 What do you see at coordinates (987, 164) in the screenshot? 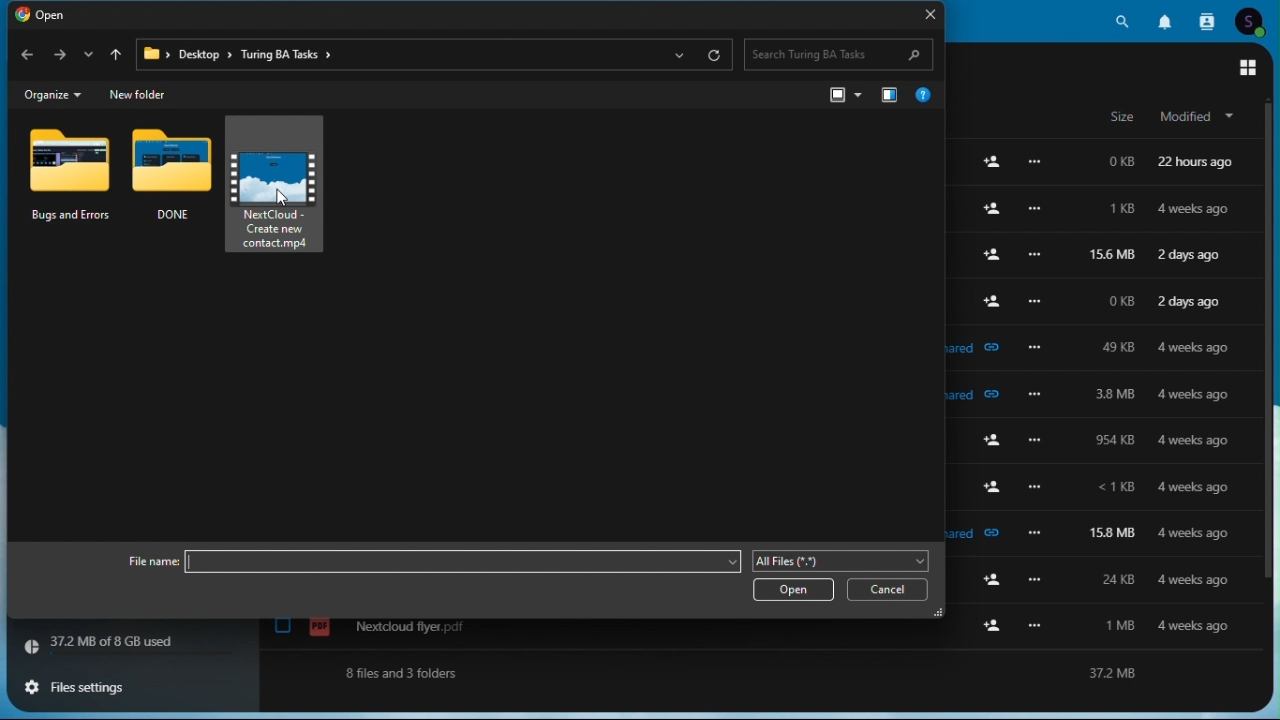
I see `add user` at bounding box center [987, 164].